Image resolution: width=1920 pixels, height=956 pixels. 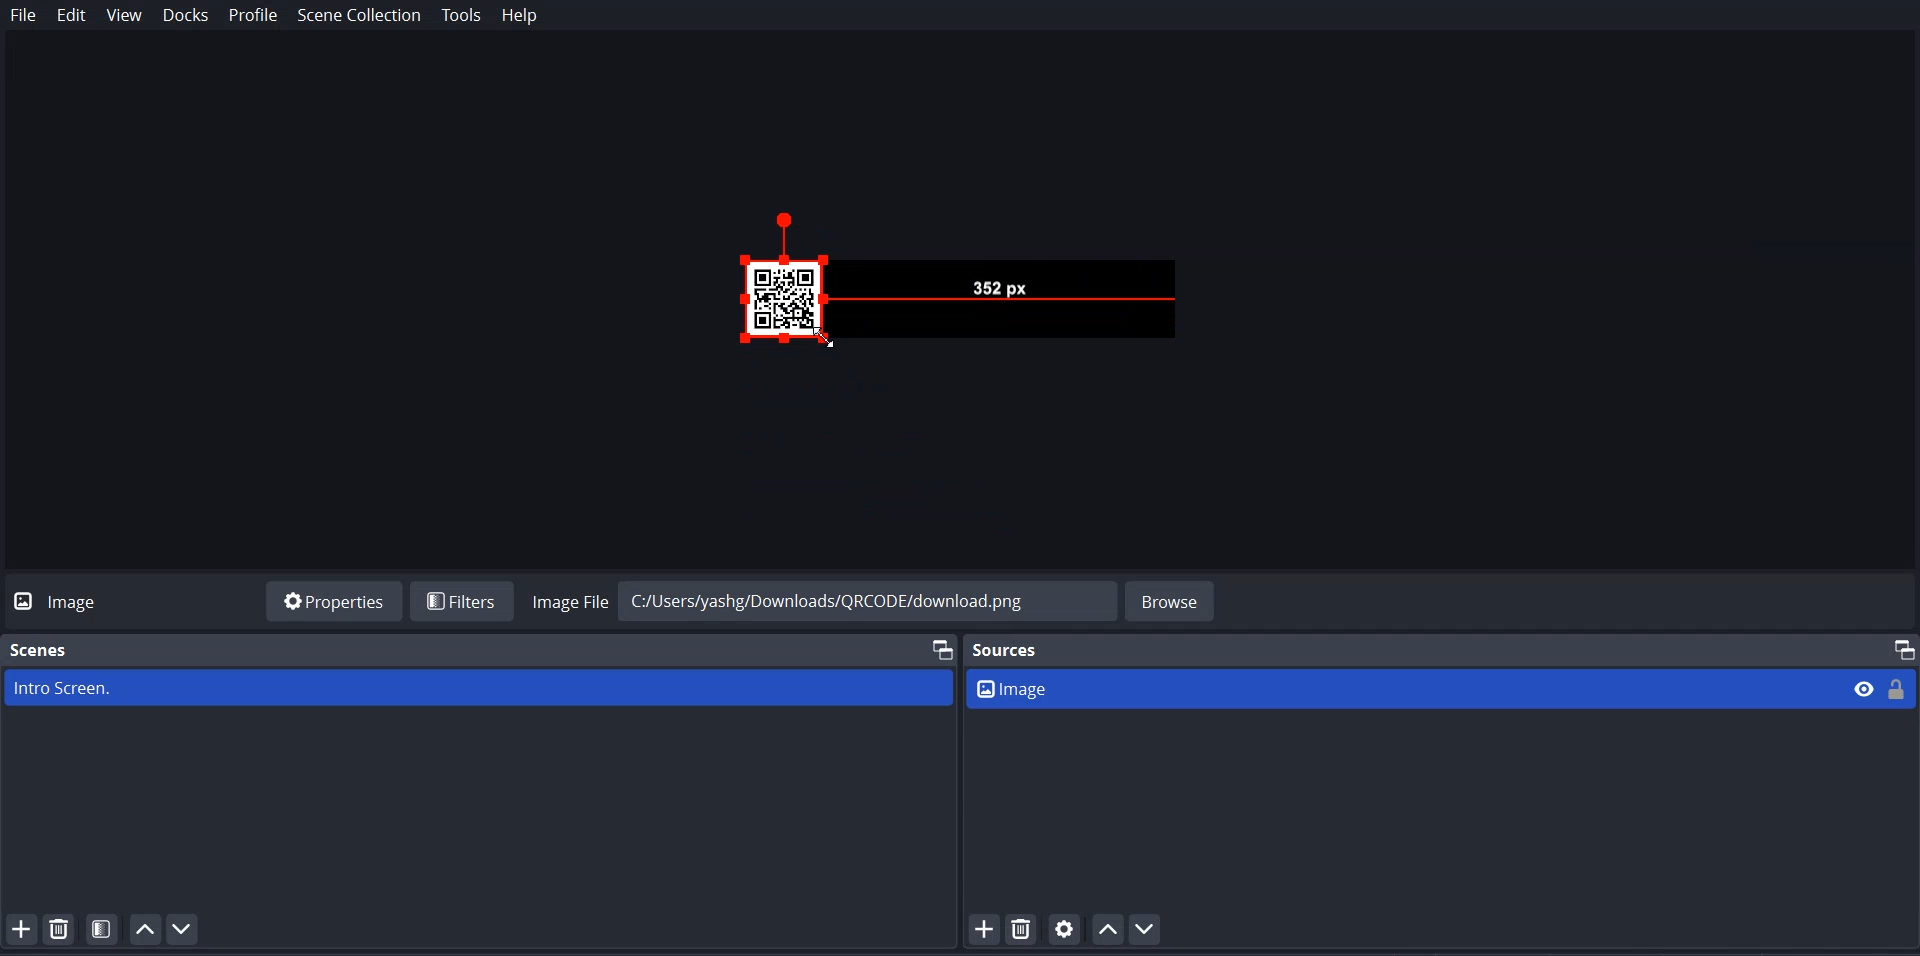 What do you see at coordinates (461, 600) in the screenshot?
I see `Filters` at bounding box center [461, 600].